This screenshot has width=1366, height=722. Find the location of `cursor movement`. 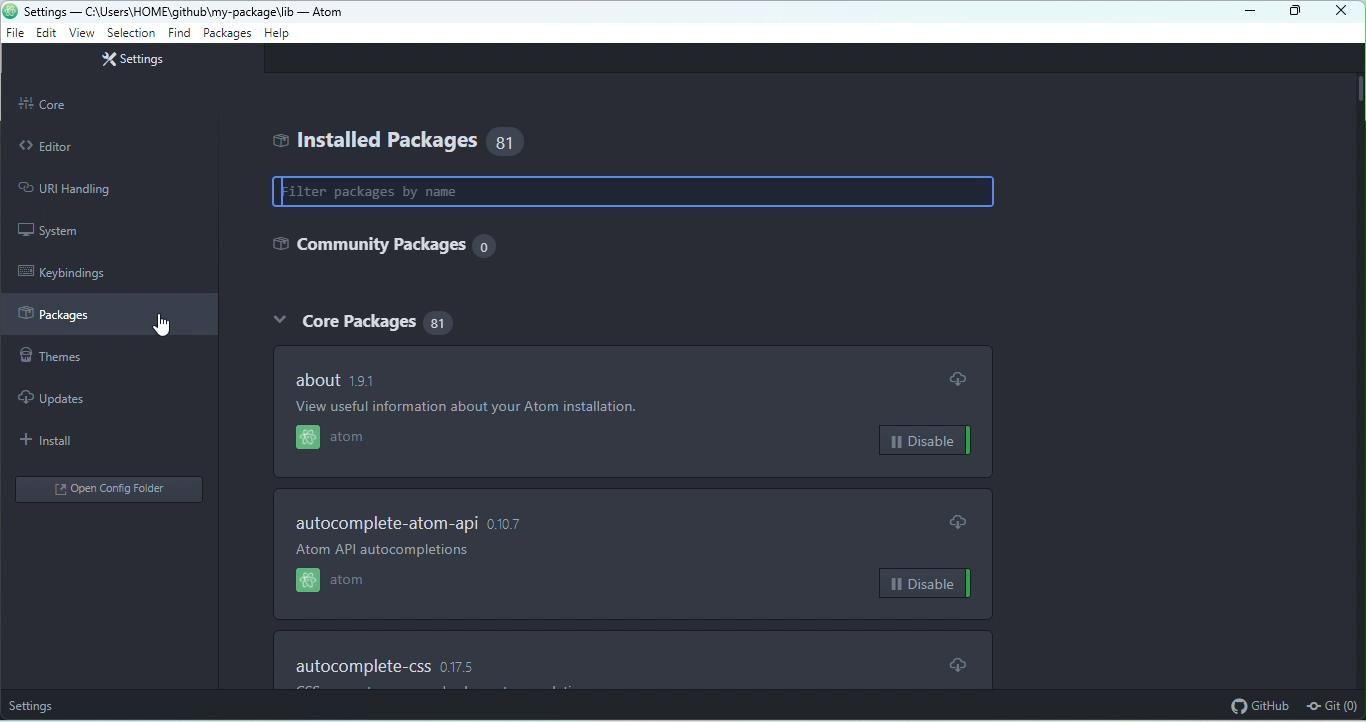

cursor movement is located at coordinates (169, 326).